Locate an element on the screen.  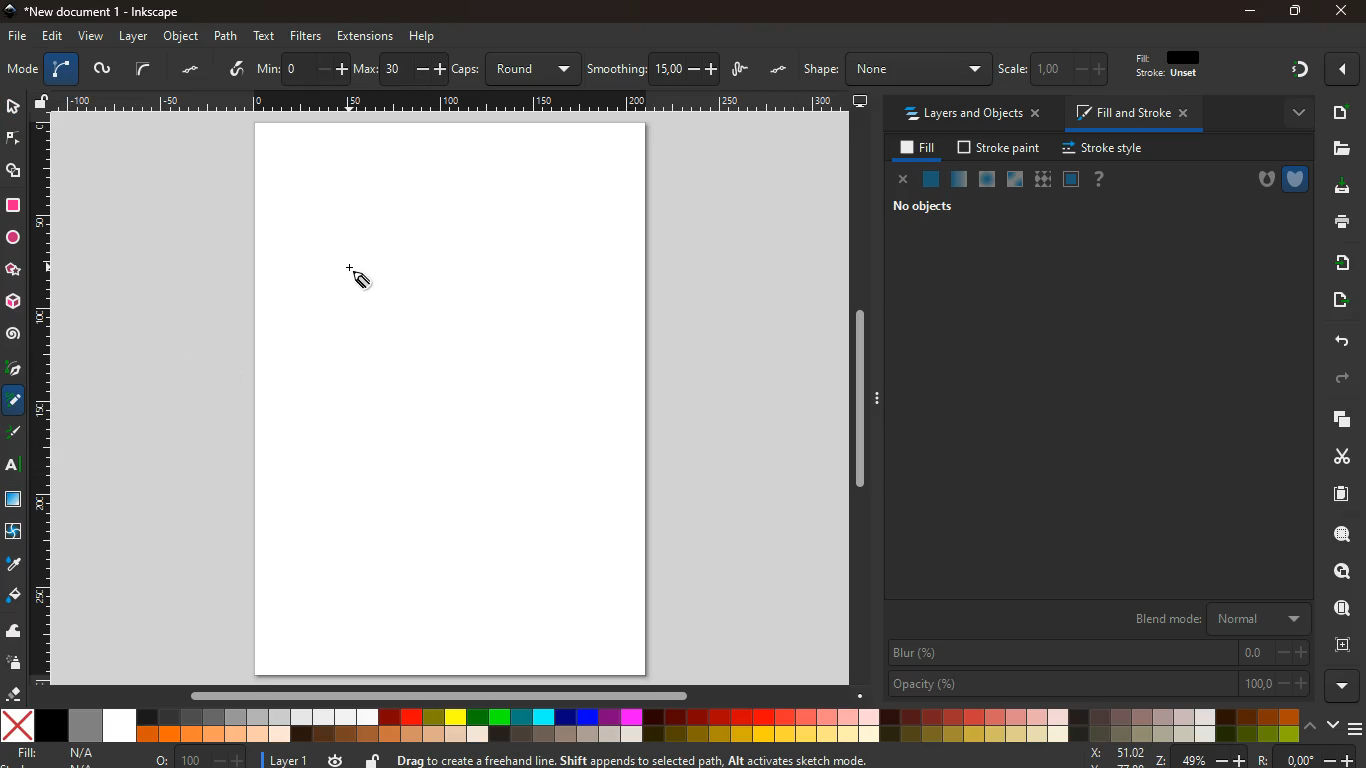
normal is located at coordinates (931, 179).